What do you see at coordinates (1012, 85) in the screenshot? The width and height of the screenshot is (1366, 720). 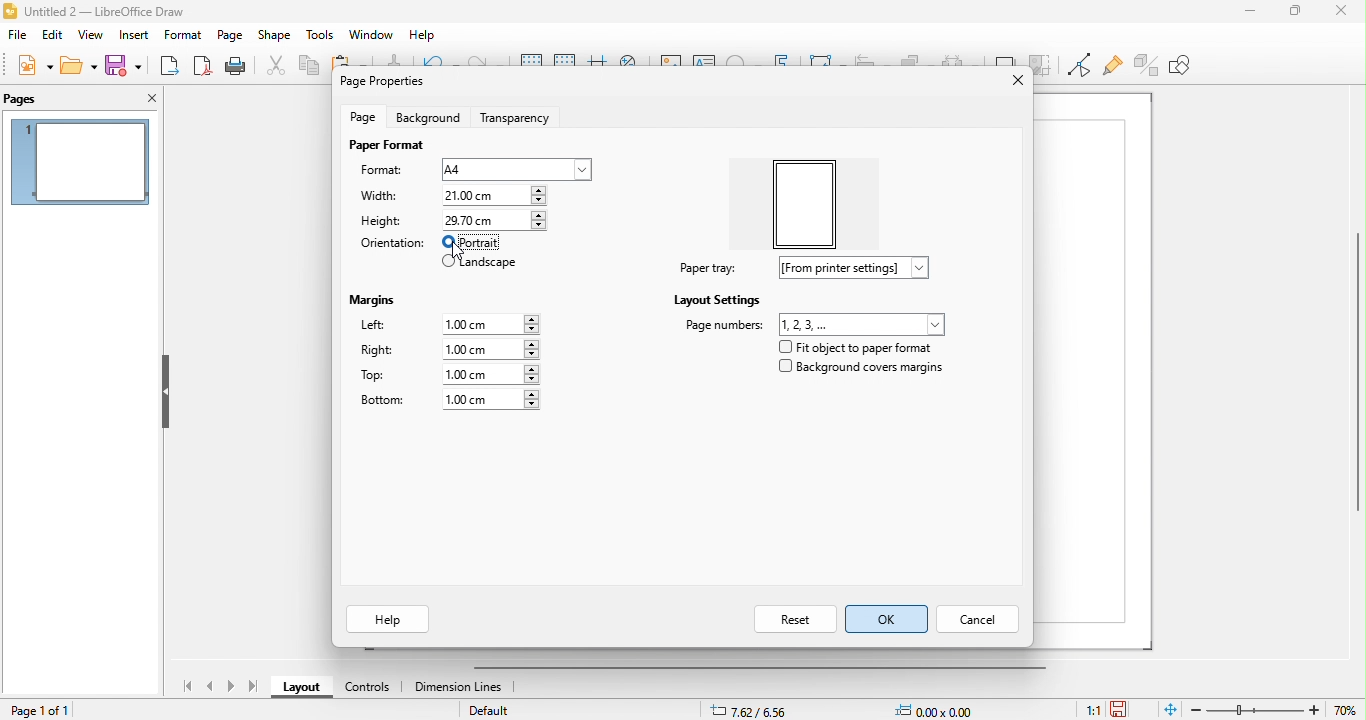 I see `close` at bounding box center [1012, 85].